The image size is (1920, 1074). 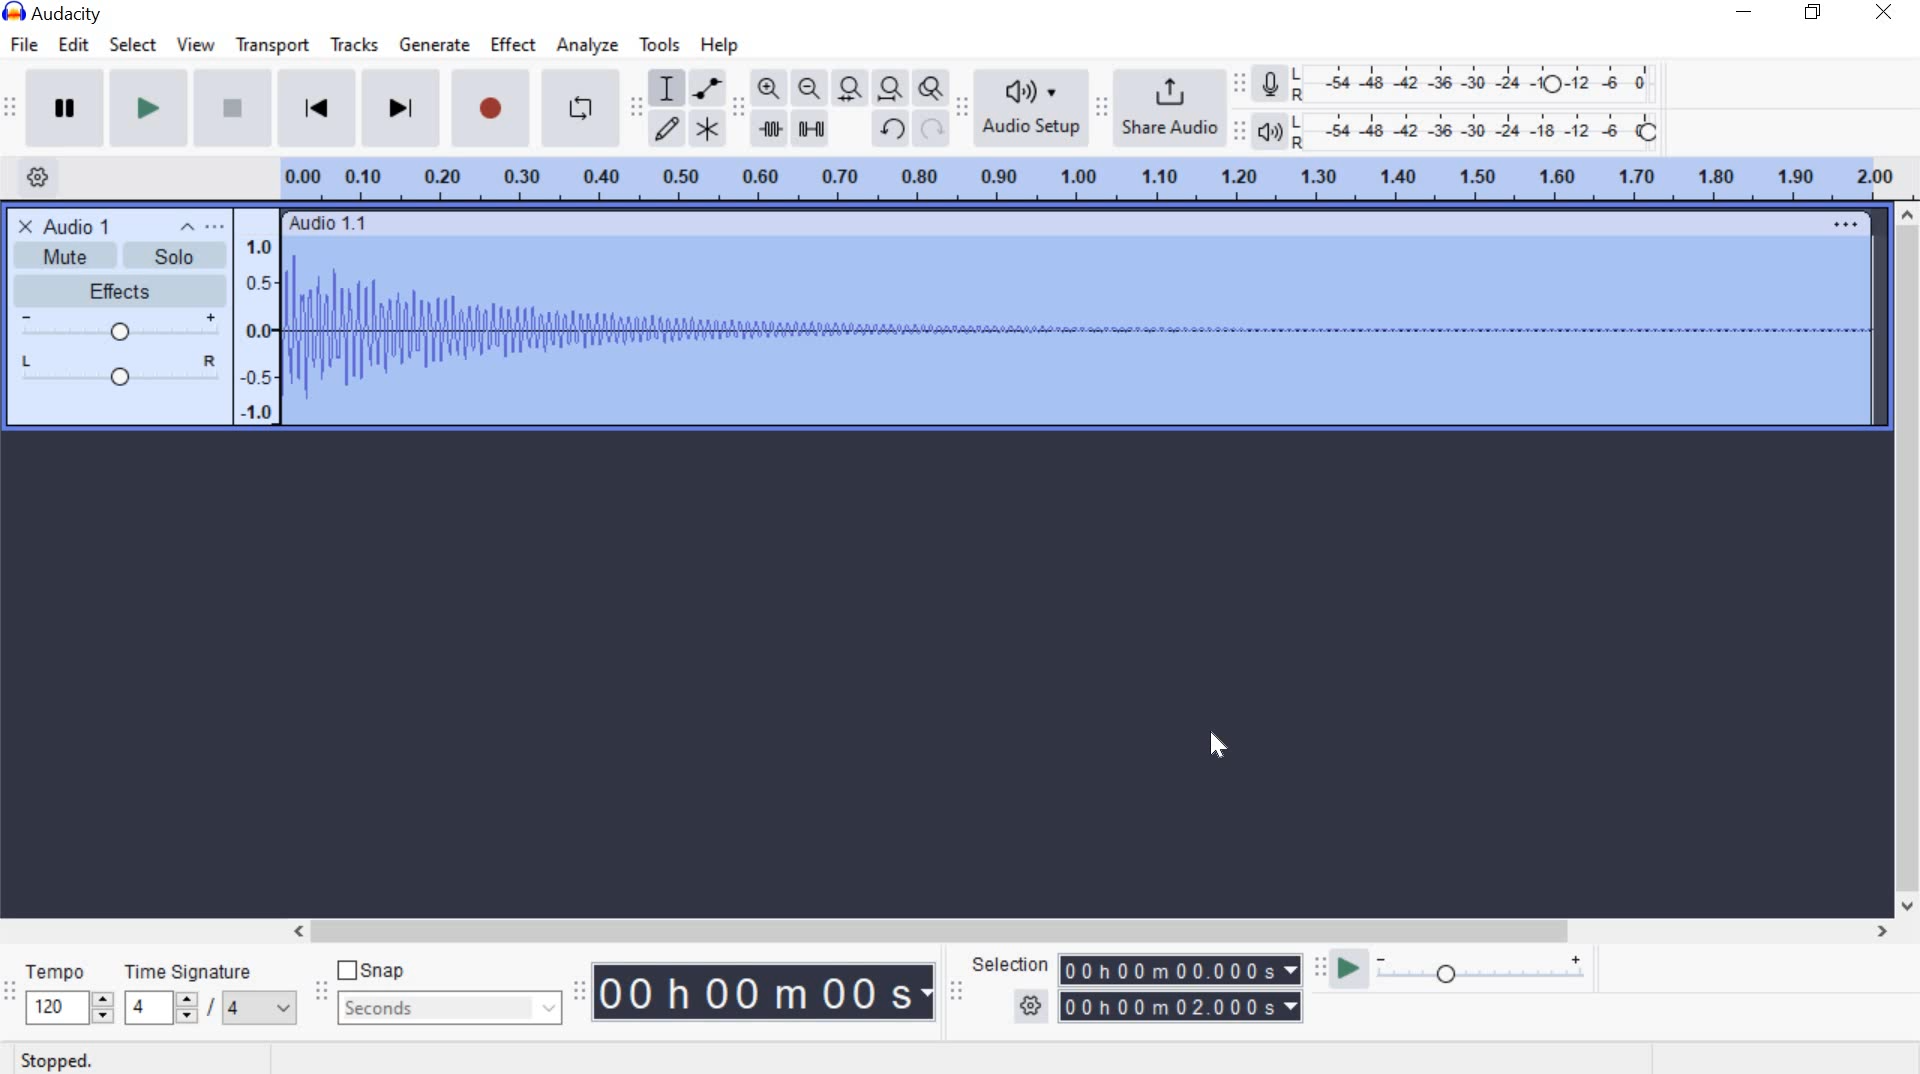 What do you see at coordinates (145, 107) in the screenshot?
I see `Play` at bounding box center [145, 107].